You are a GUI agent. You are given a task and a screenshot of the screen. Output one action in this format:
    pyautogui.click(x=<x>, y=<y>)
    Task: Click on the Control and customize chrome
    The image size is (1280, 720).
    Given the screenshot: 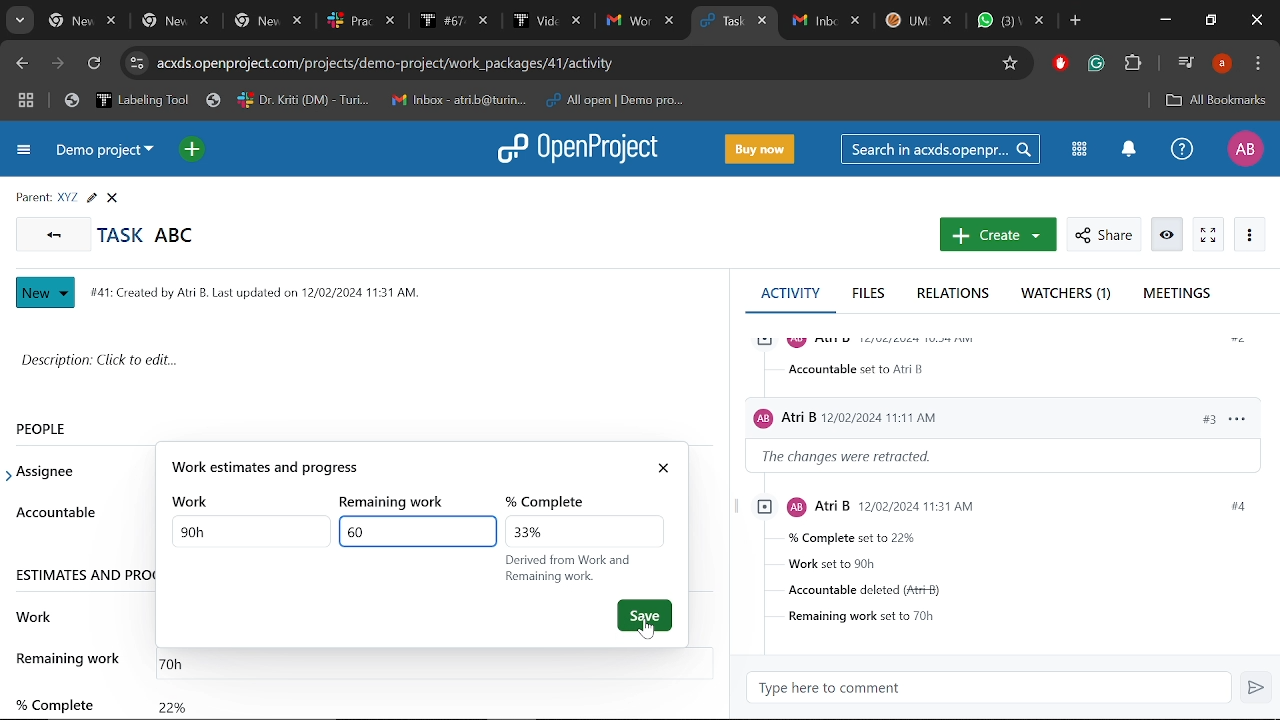 What is the action you would take?
    pyautogui.click(x=1258, y=64)
    